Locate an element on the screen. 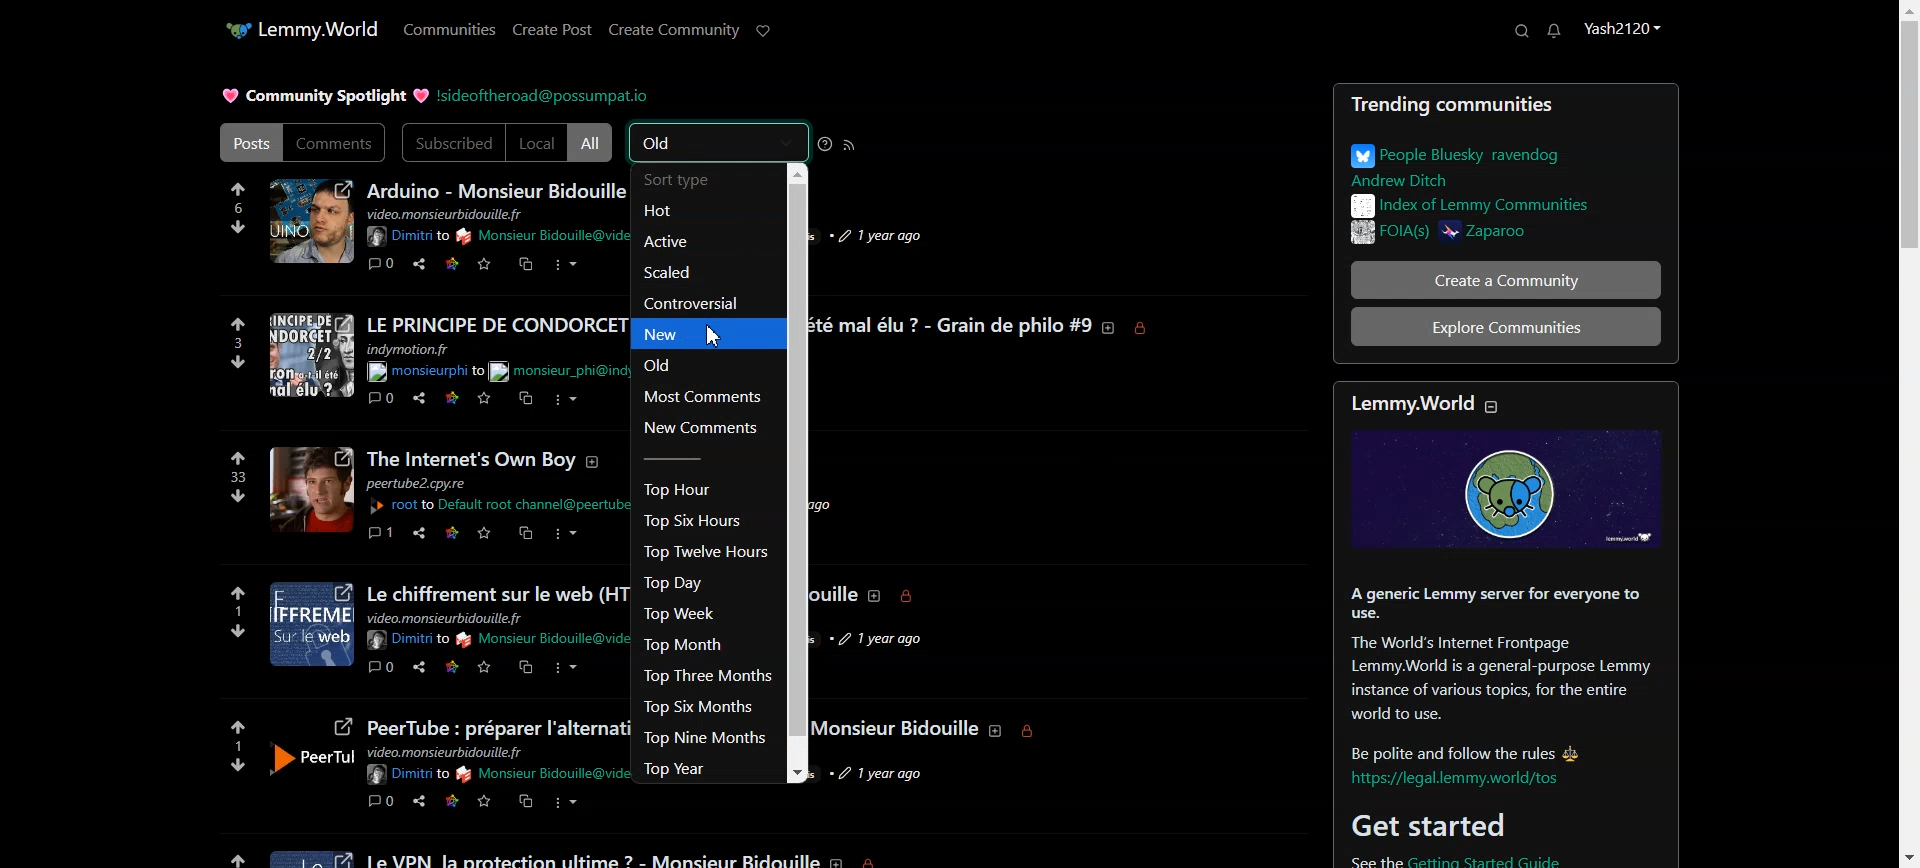 The width and height of the screenshot is (1920, 868). text is located at coordinates (493, 592).